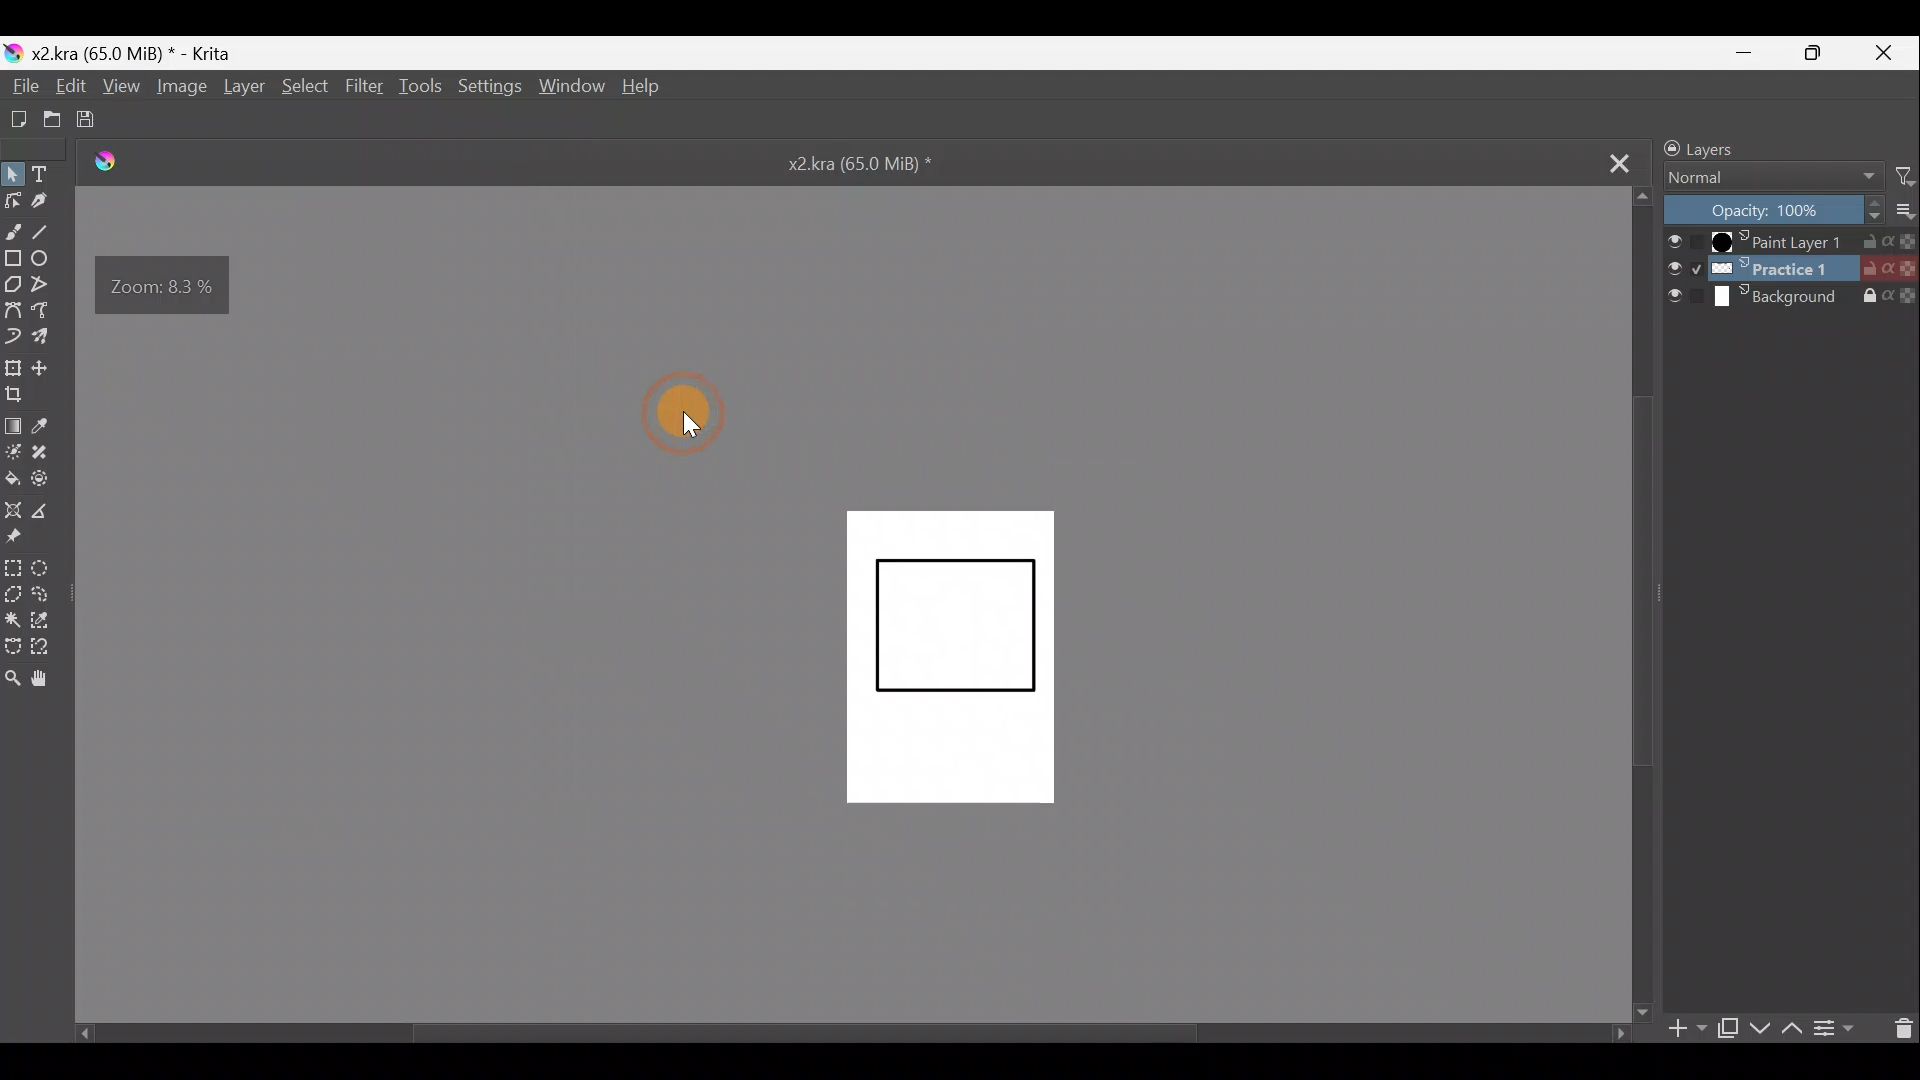 The height and width of the screenshot is (1080, 1920). I want to click on Smart patch tool, so click(51, 458).